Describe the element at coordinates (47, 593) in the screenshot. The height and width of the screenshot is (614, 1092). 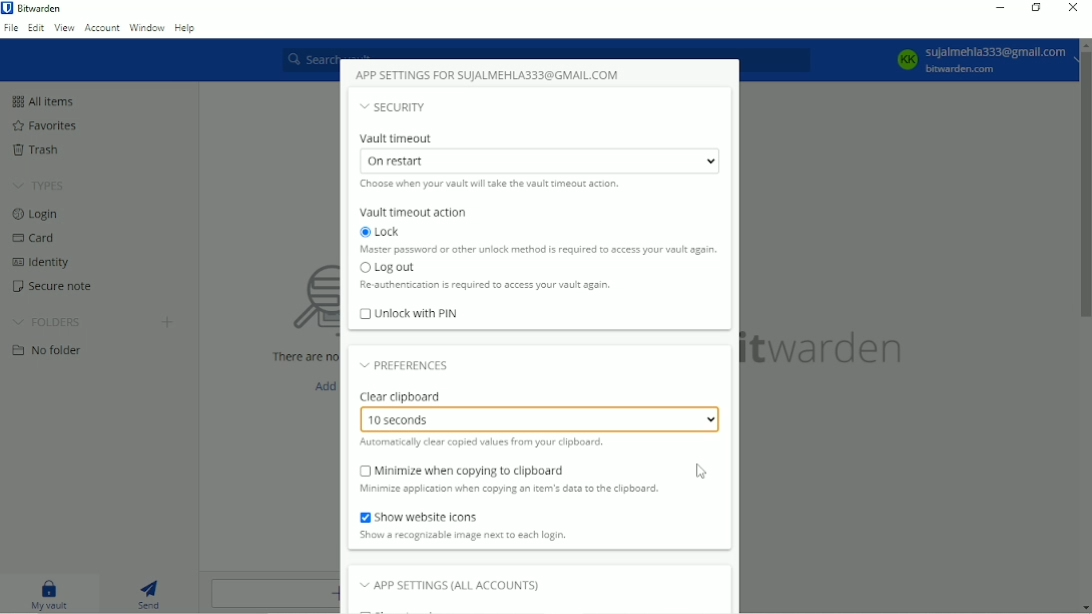
I see `My vault` at that location.